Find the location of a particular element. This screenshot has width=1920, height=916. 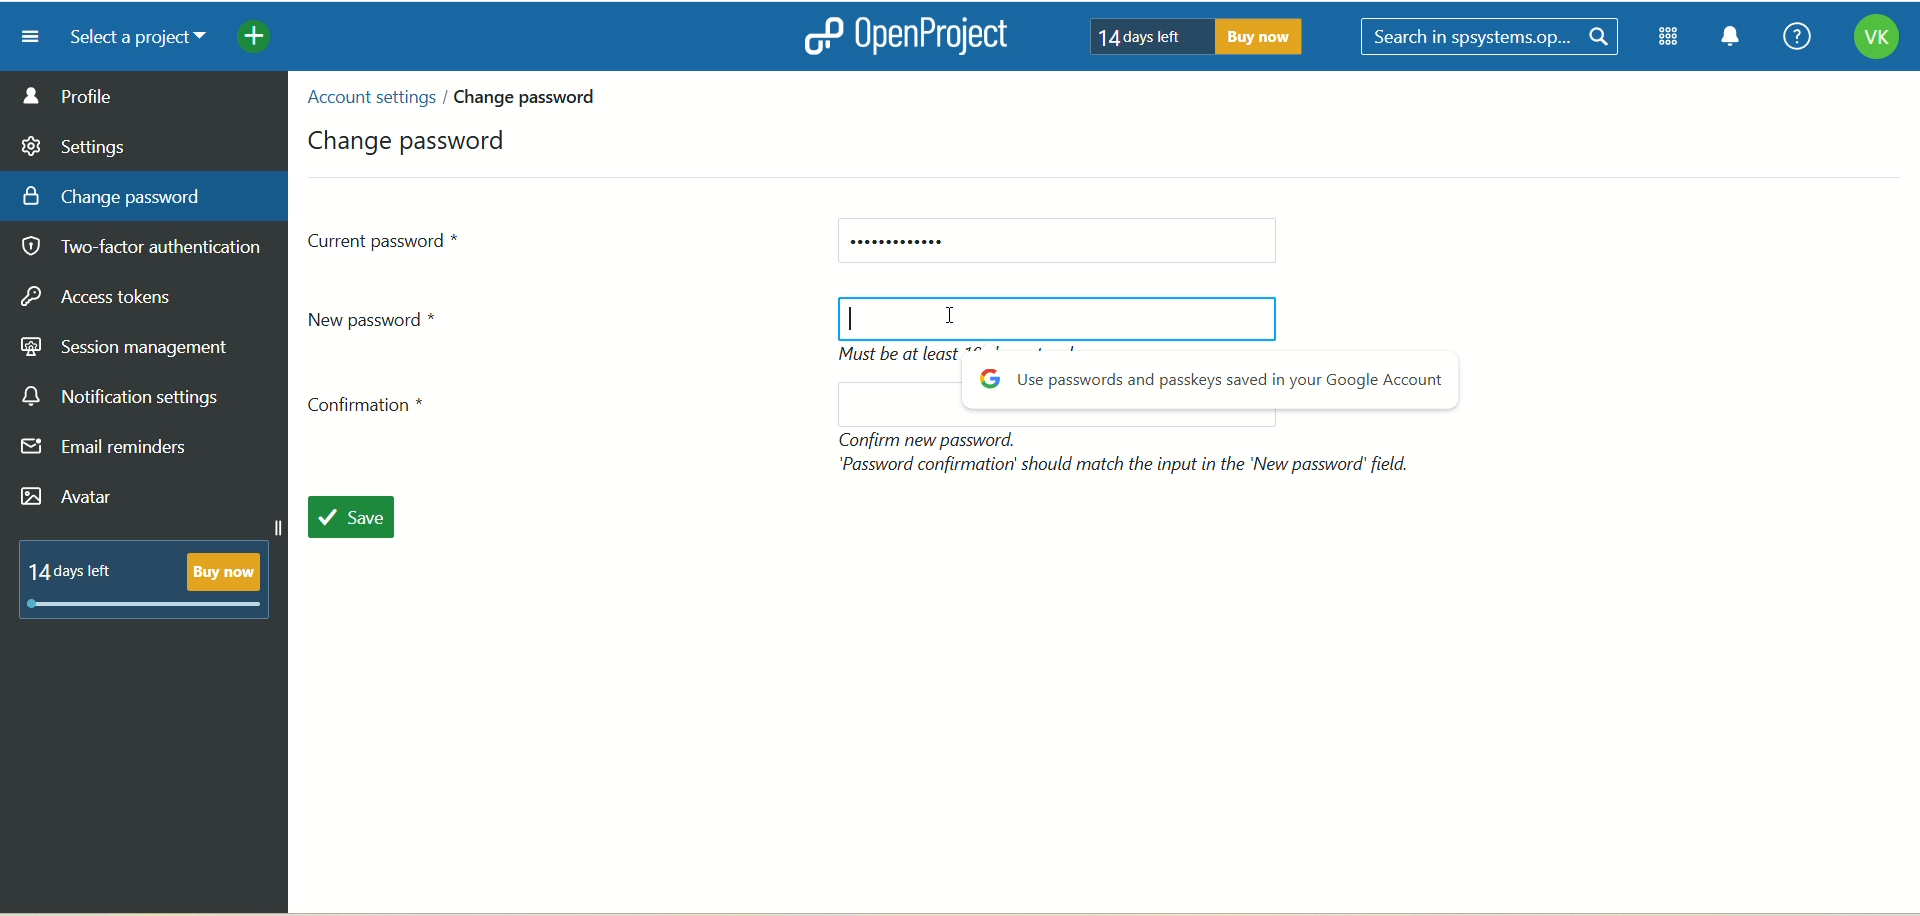

change password is located at coordinates (112, 195).